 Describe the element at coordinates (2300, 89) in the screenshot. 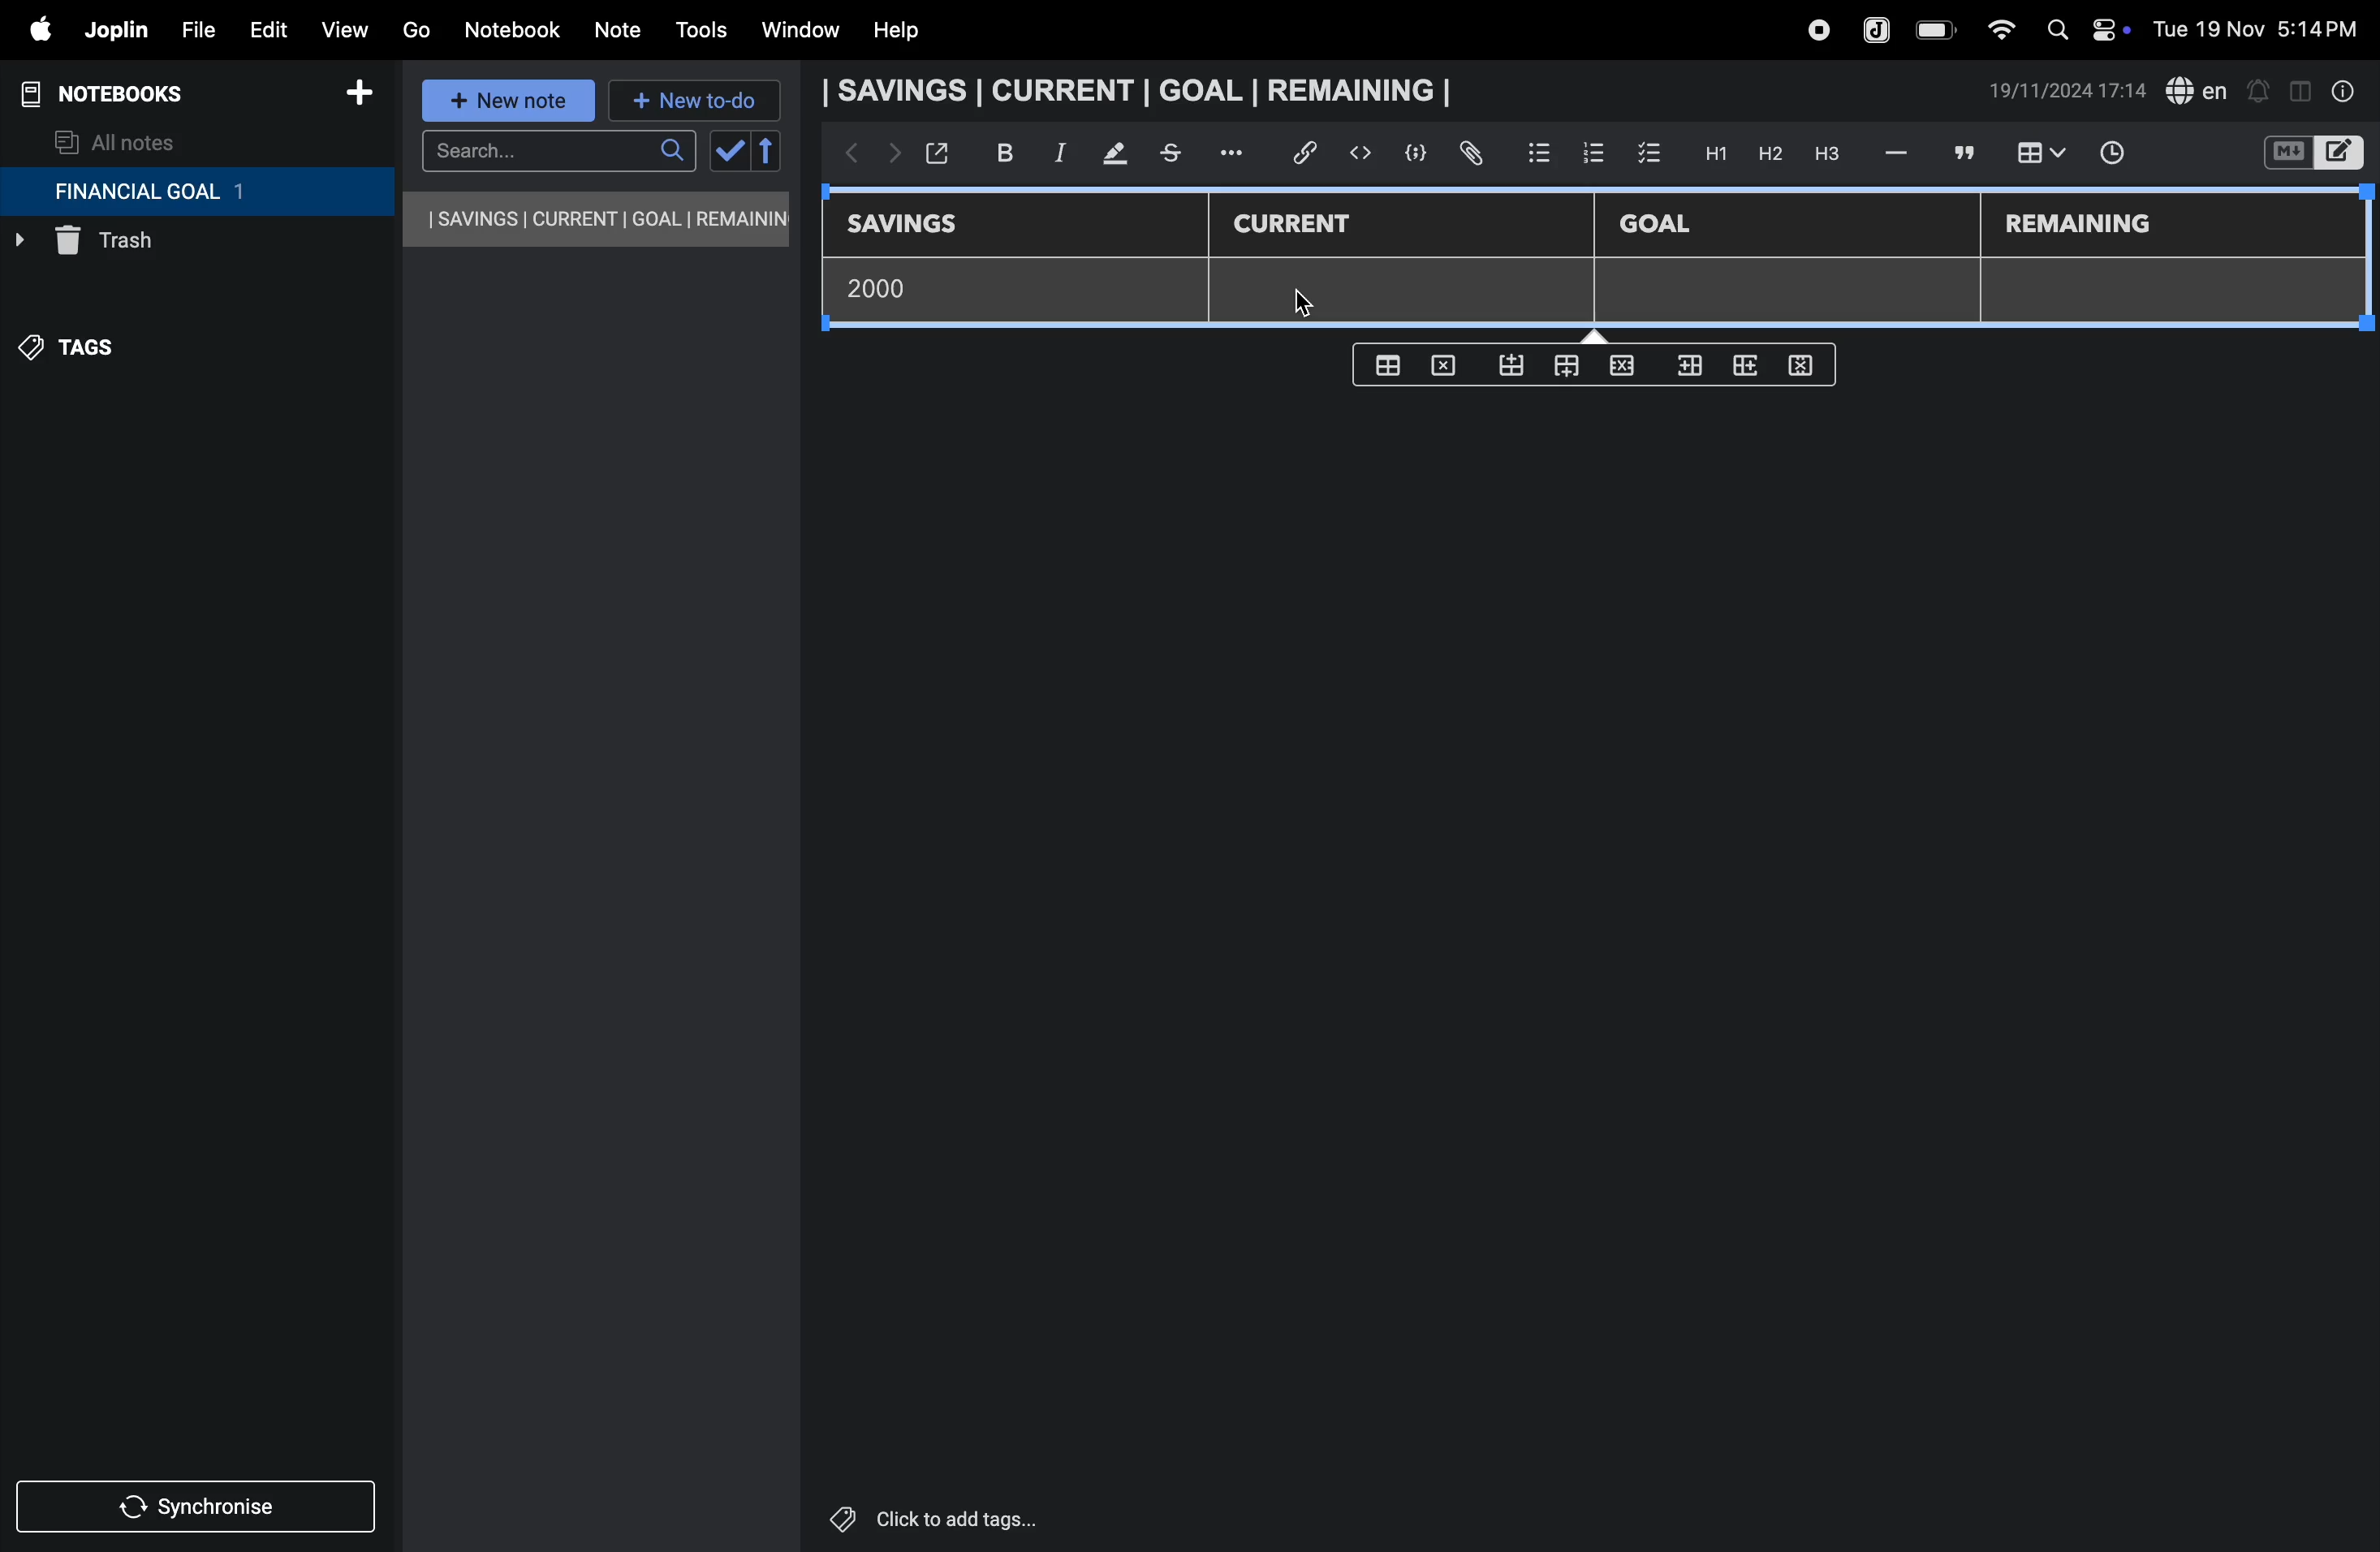

I see `toggle editor` at that location.